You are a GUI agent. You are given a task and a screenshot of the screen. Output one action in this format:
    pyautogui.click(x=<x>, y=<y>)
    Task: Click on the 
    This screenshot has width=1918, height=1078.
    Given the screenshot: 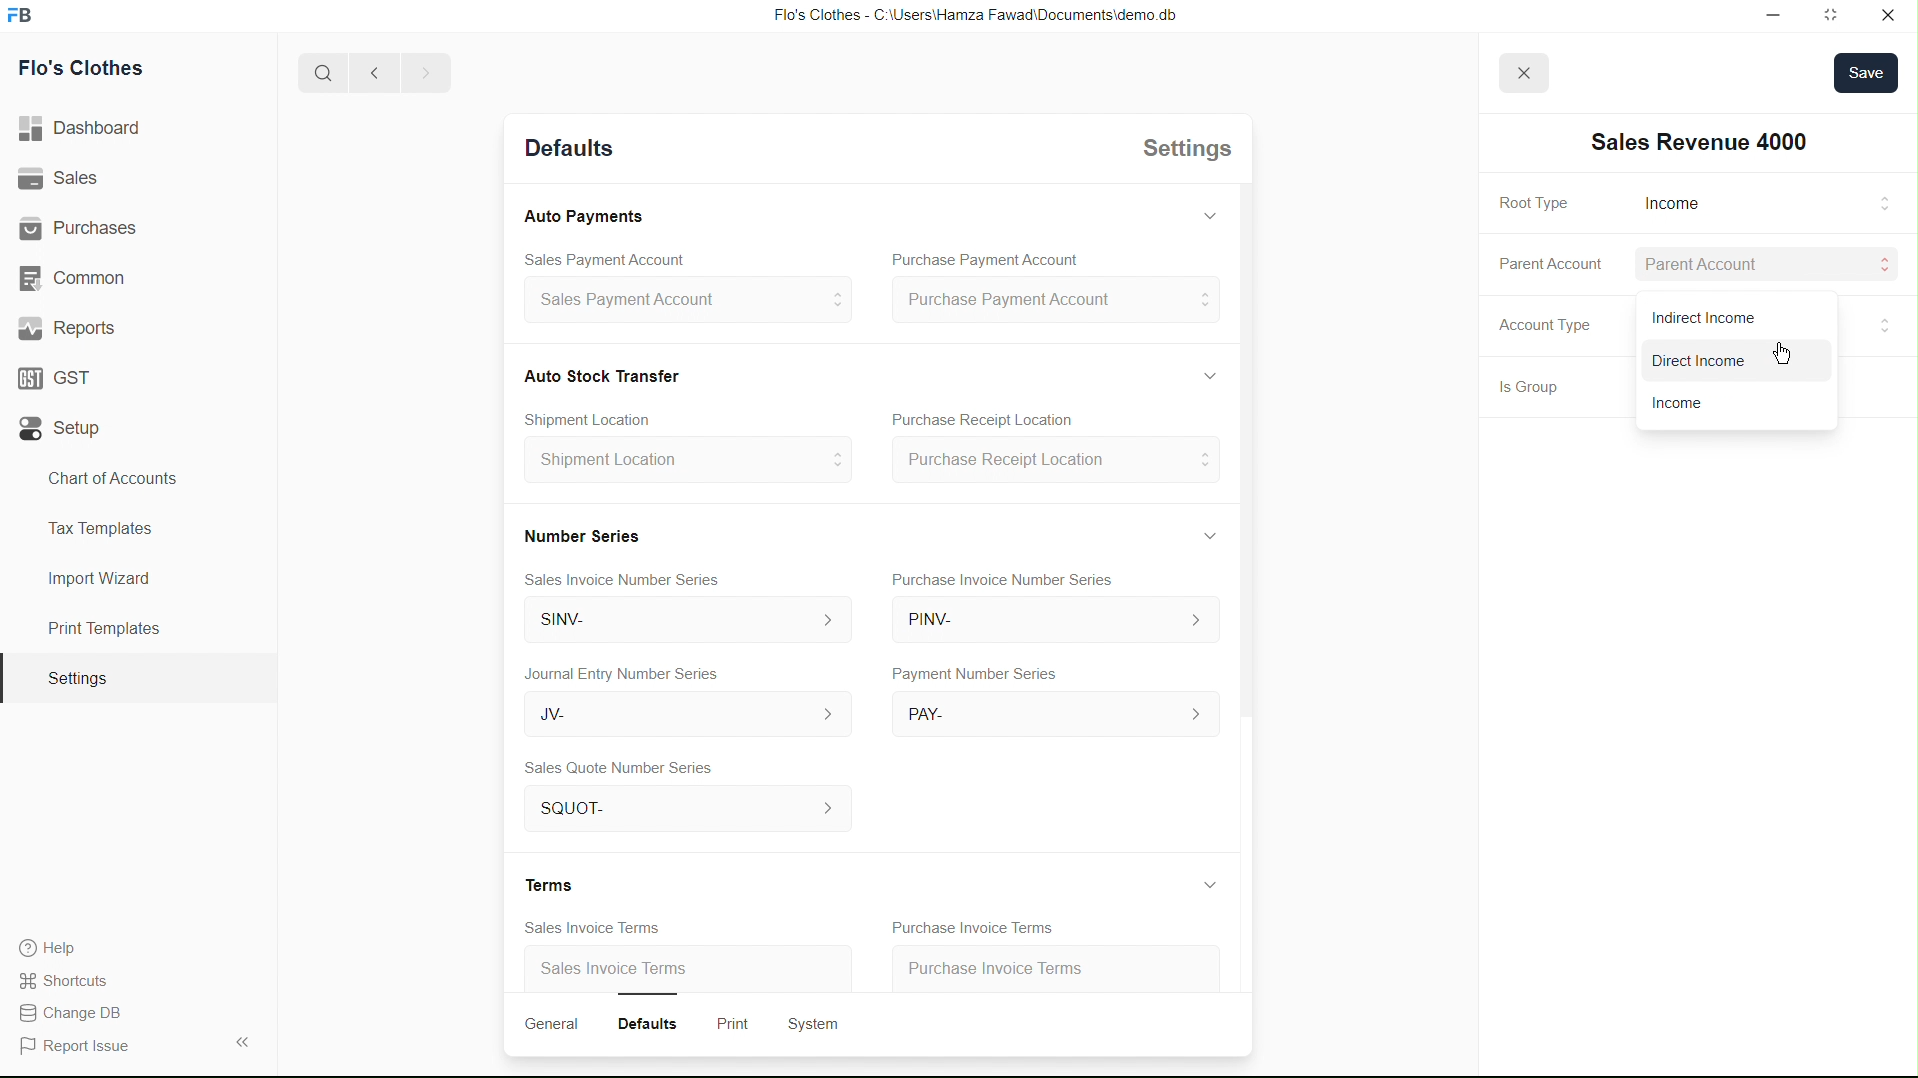 What is the action you would take?
    pyautogui.click(x=1879, y=265)
    